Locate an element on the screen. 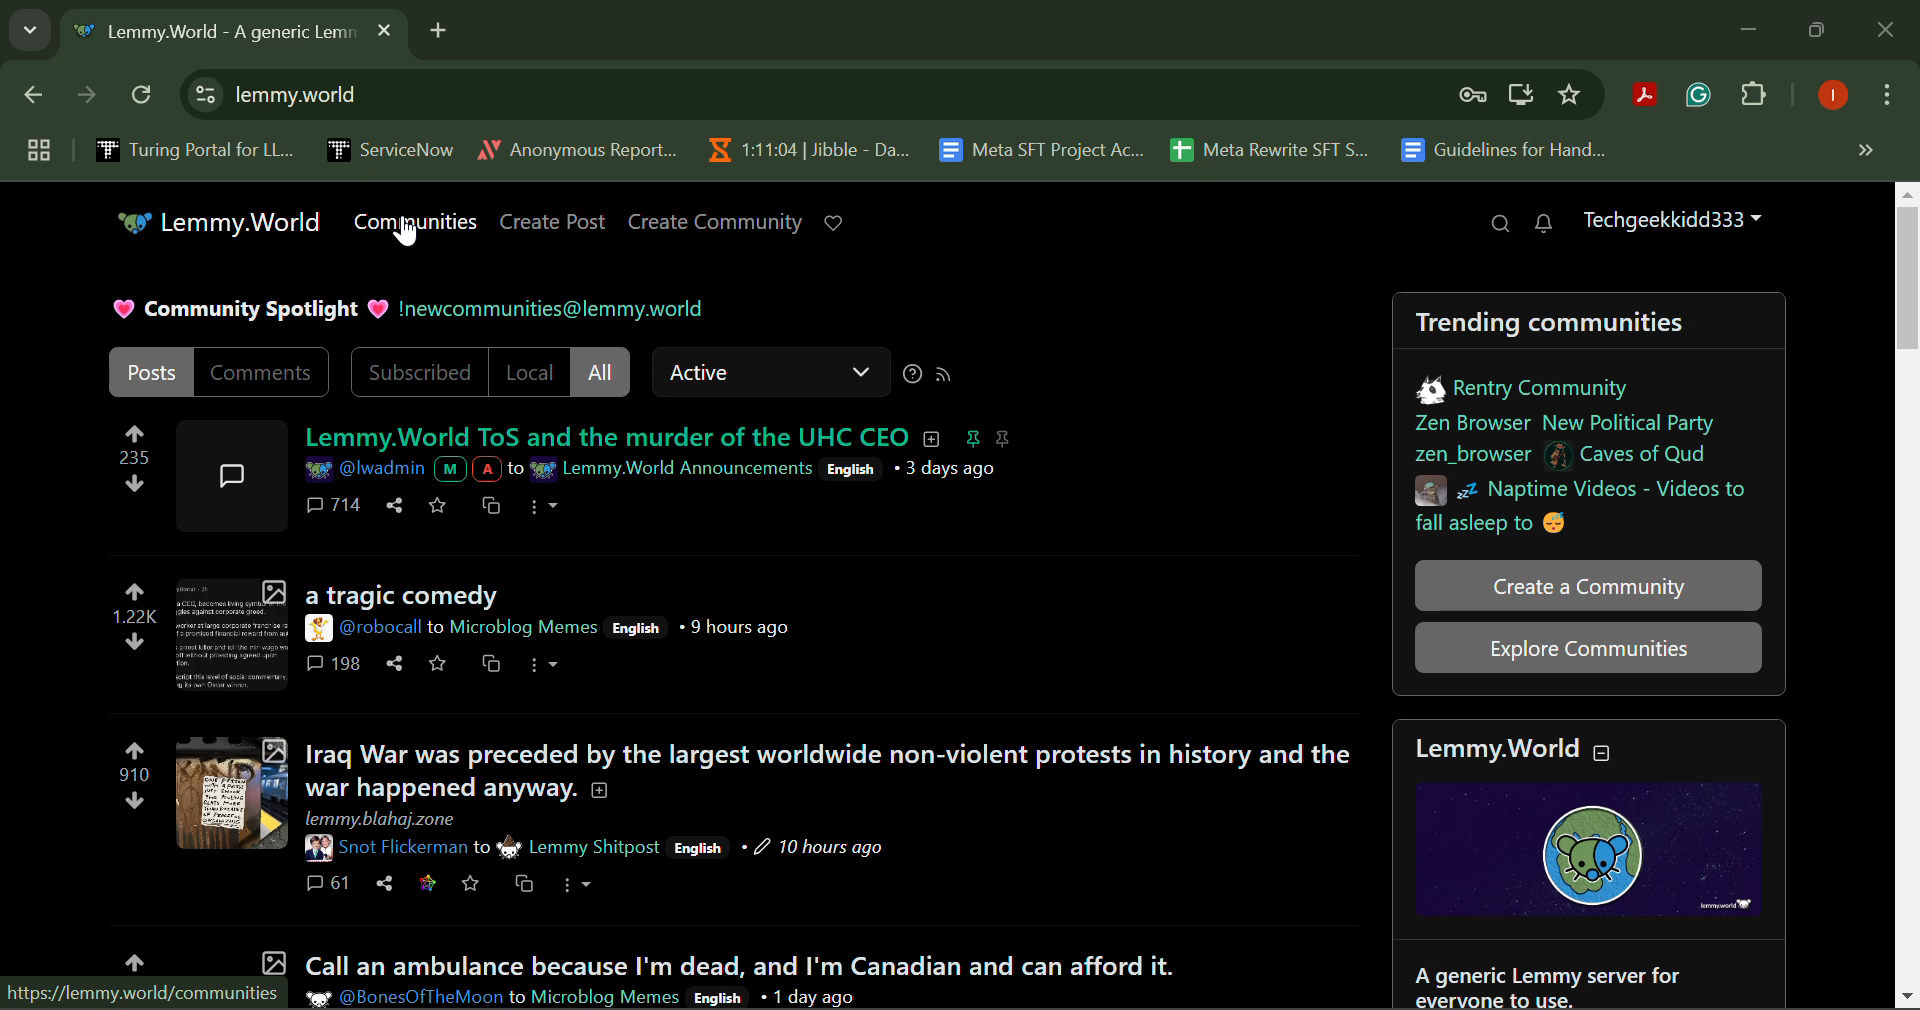 The image size is (1920, 1010). English is located at coordinates (698, 846).